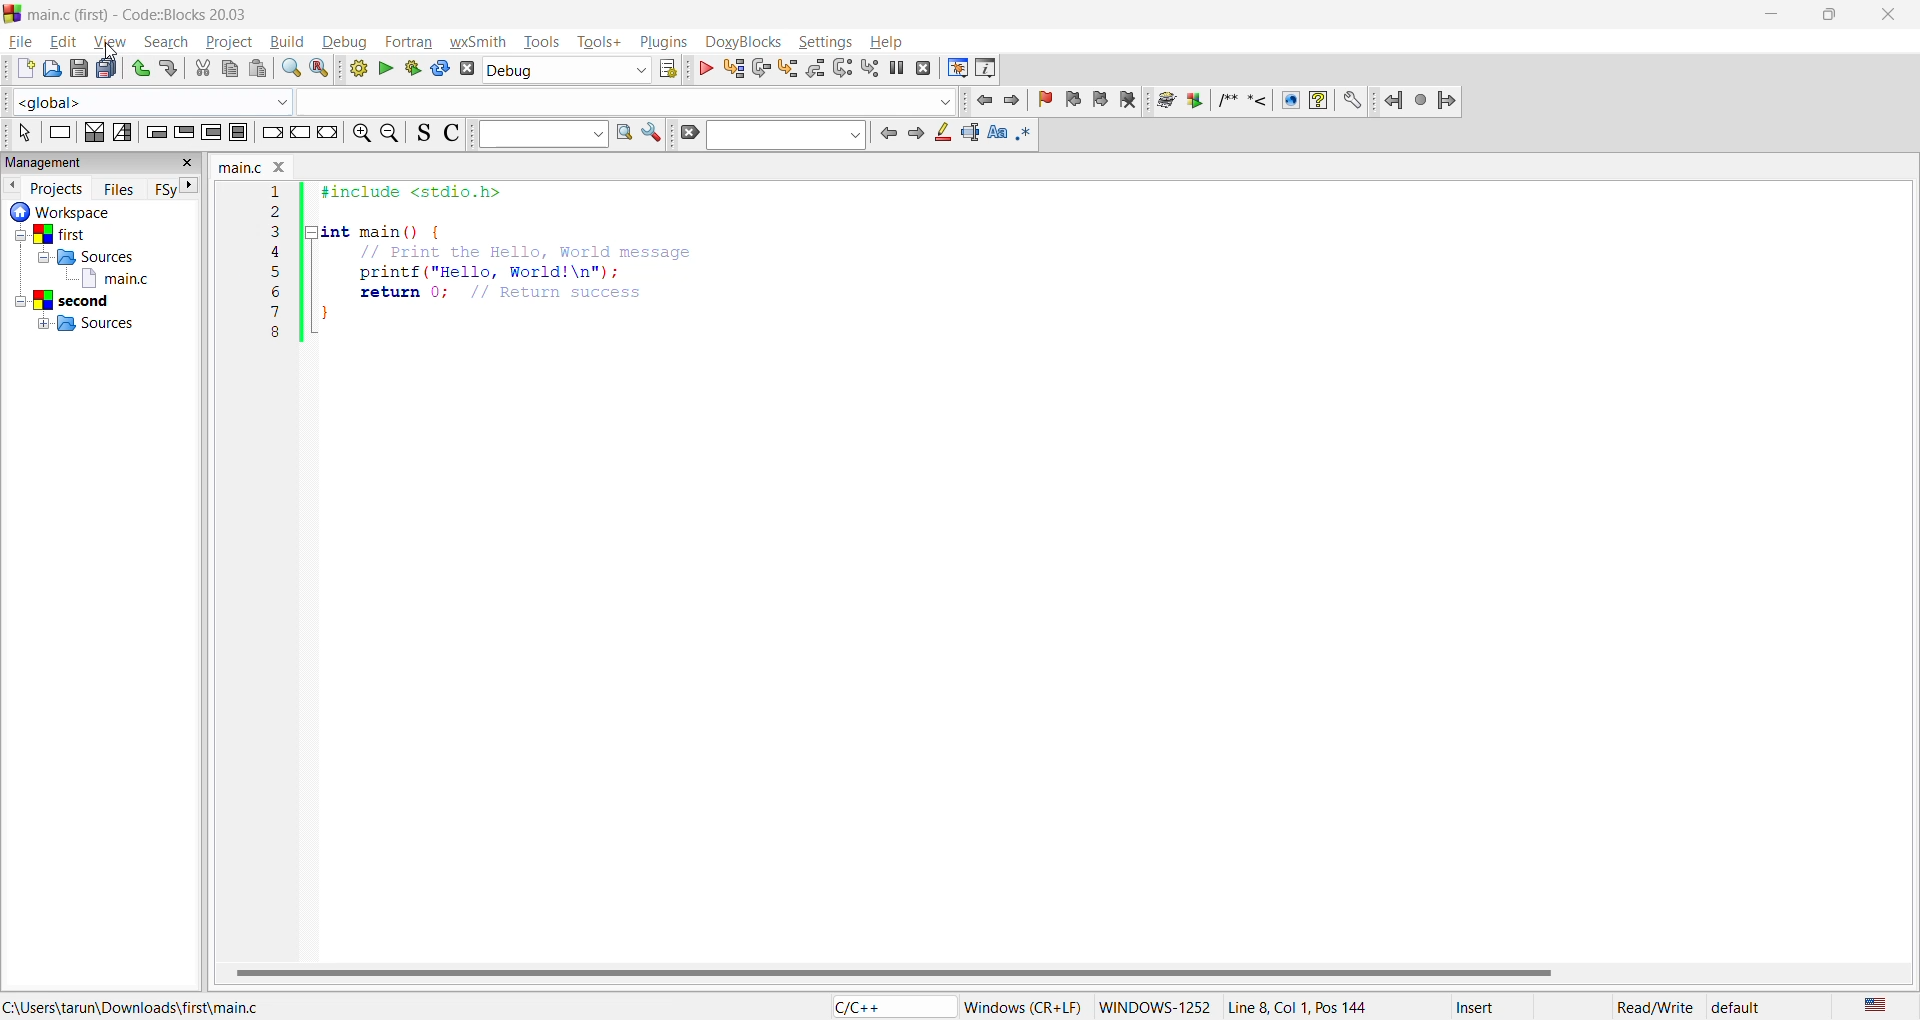 The width and height of the screenshot is (1920, 1020). What do you see at coordinates (668, 69) in the screenshot?
I see `show the select target dialog` at bounding box center [668, 69].